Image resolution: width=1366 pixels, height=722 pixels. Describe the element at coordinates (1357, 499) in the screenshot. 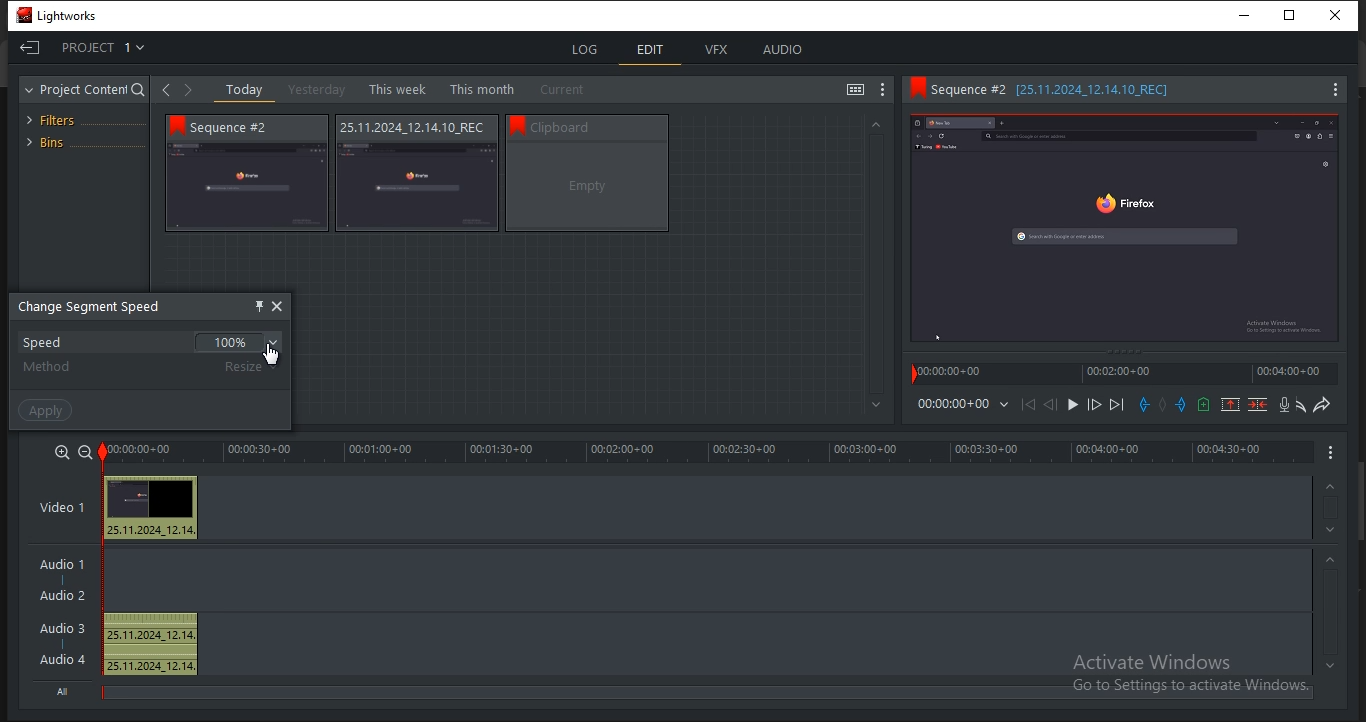

I see `Scroll bar` at that location.